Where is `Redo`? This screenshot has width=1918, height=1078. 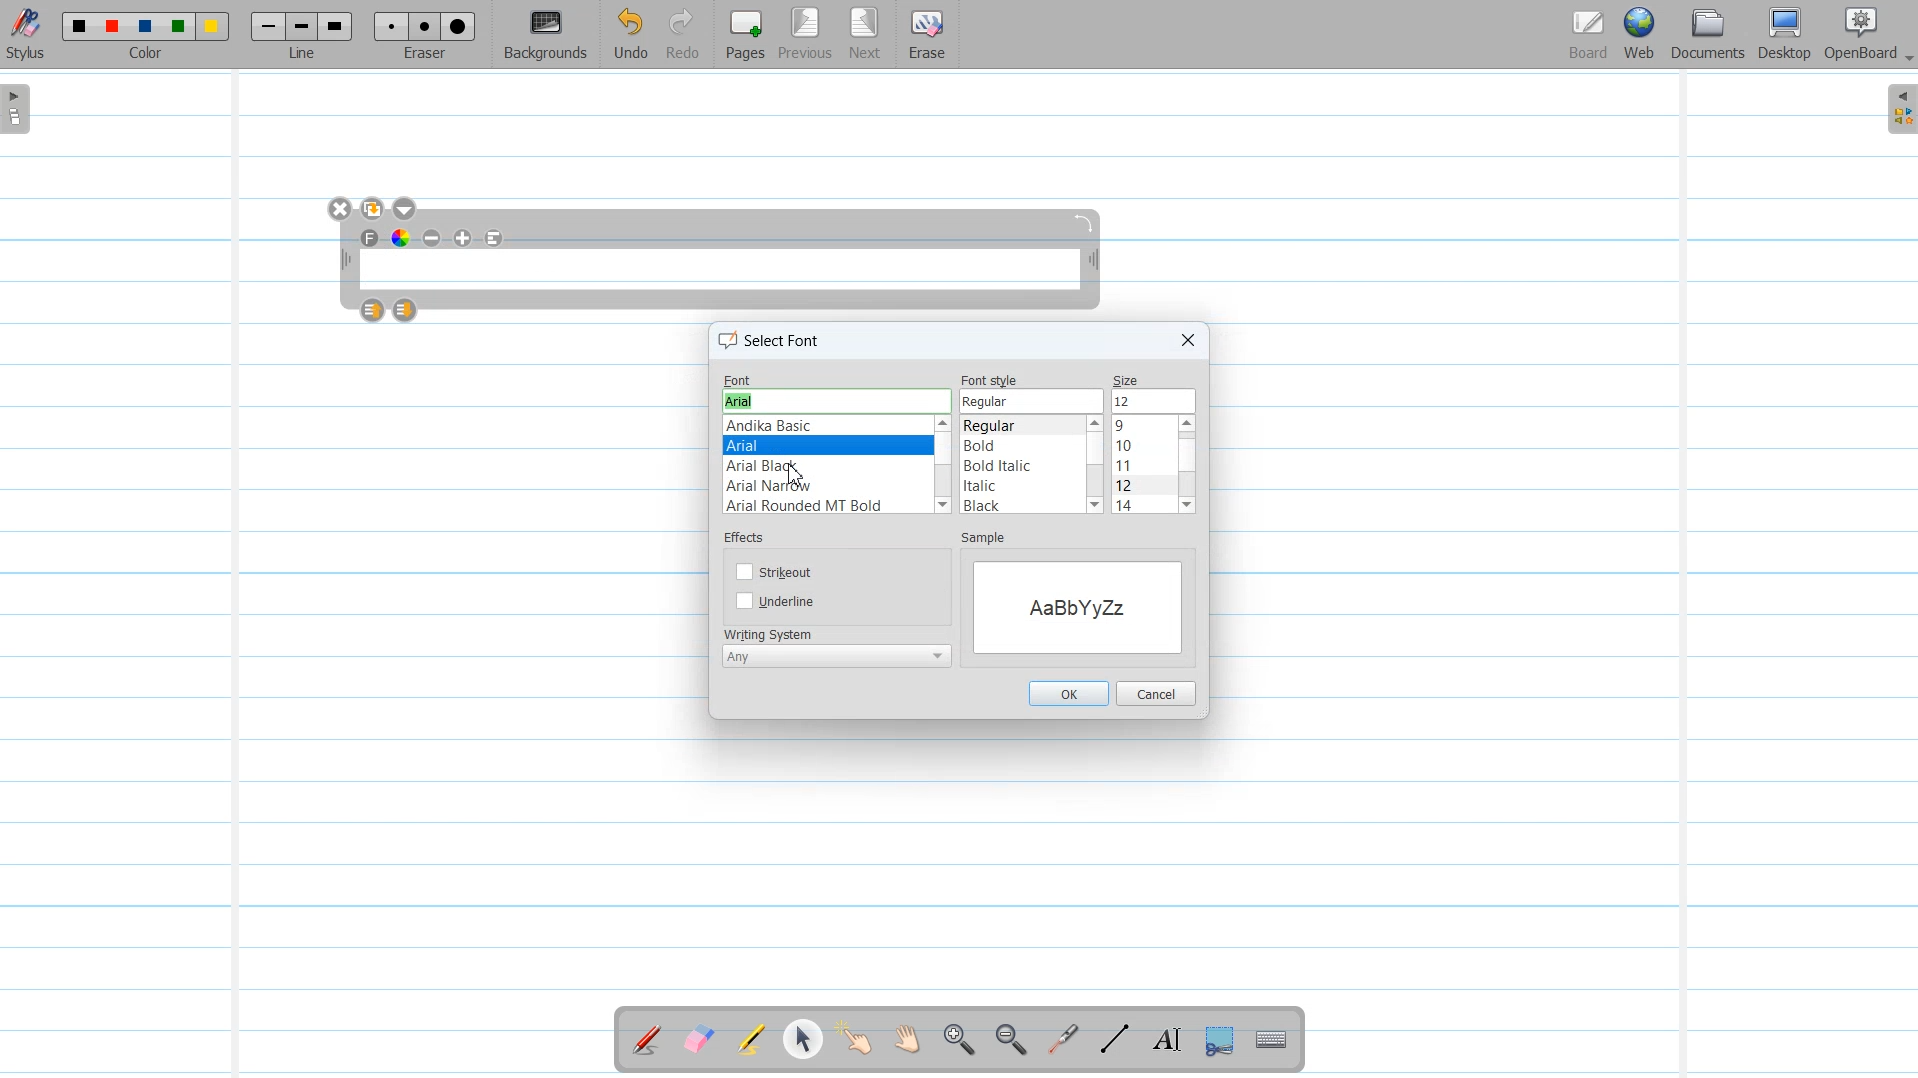 Redo is located at coordinates (683, 35).